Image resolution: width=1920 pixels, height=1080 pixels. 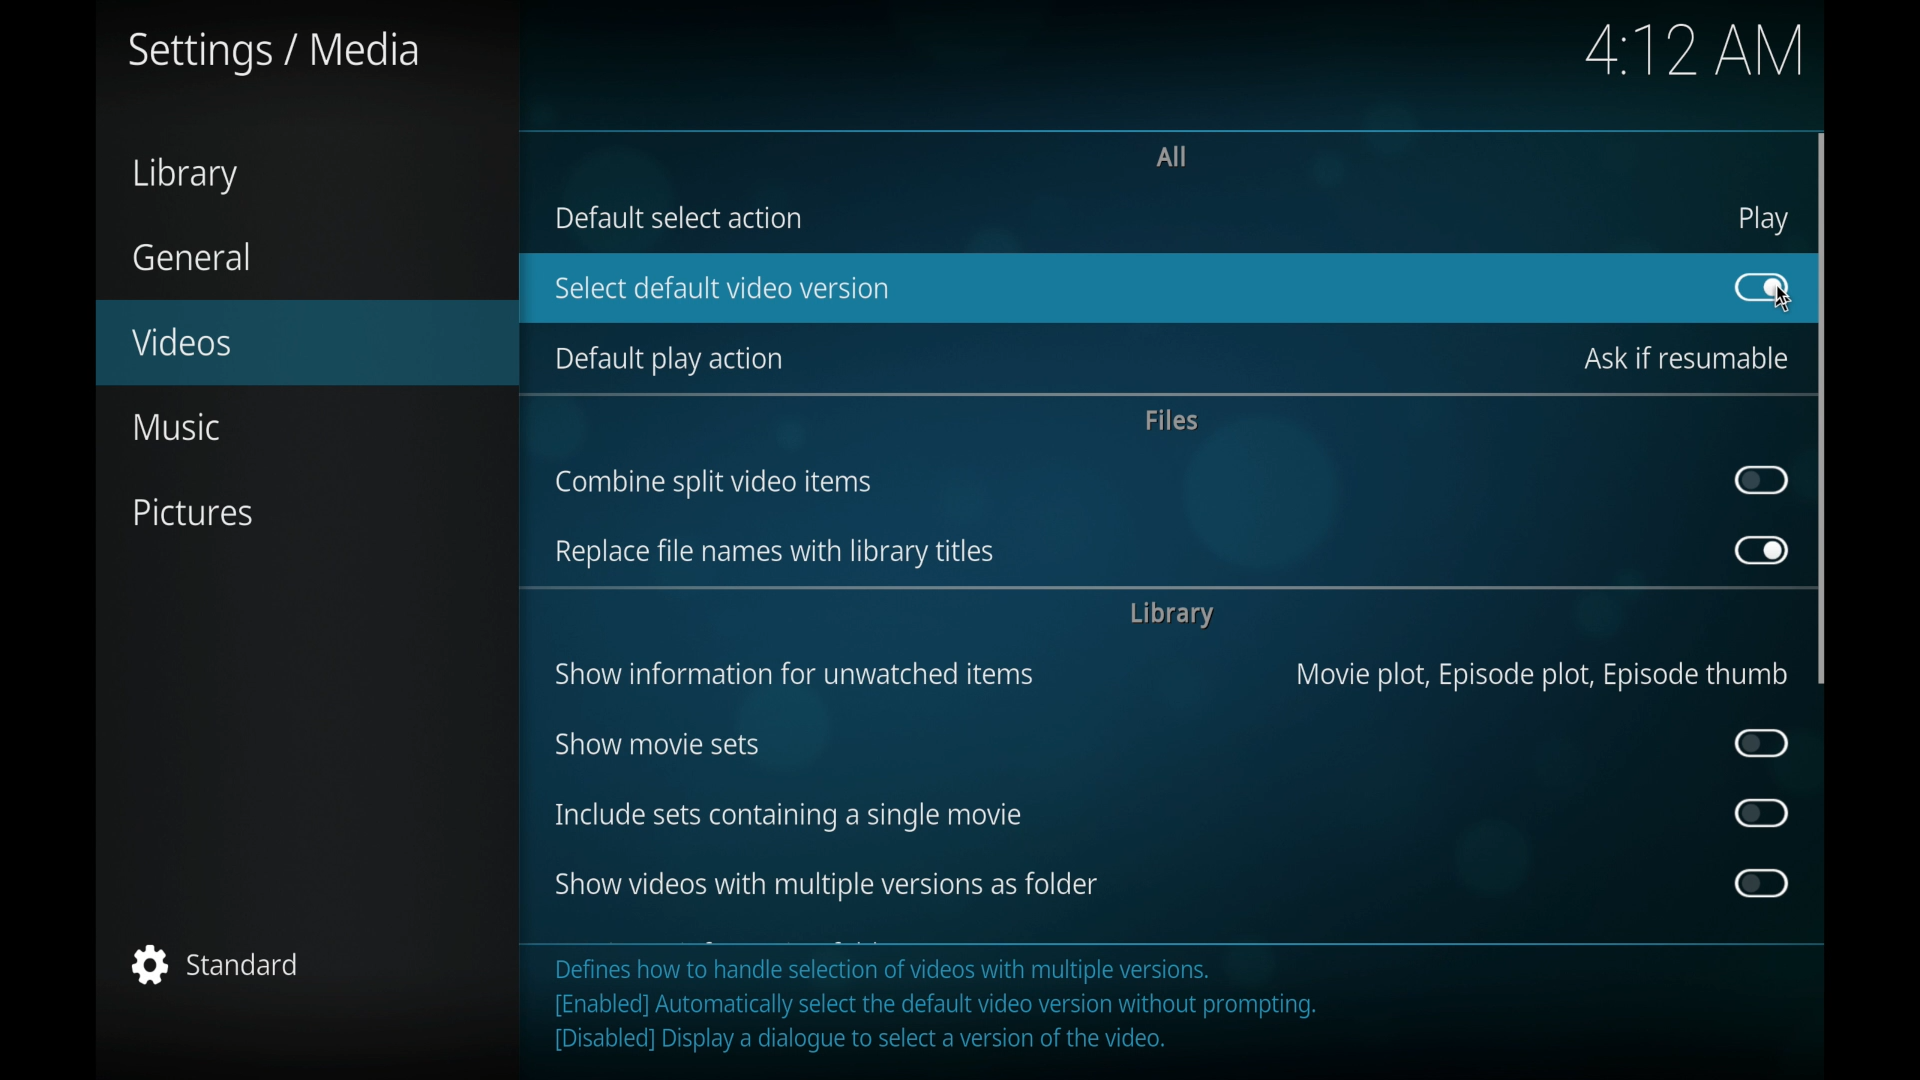 I want to click on standard, so click(x=211, y=964).